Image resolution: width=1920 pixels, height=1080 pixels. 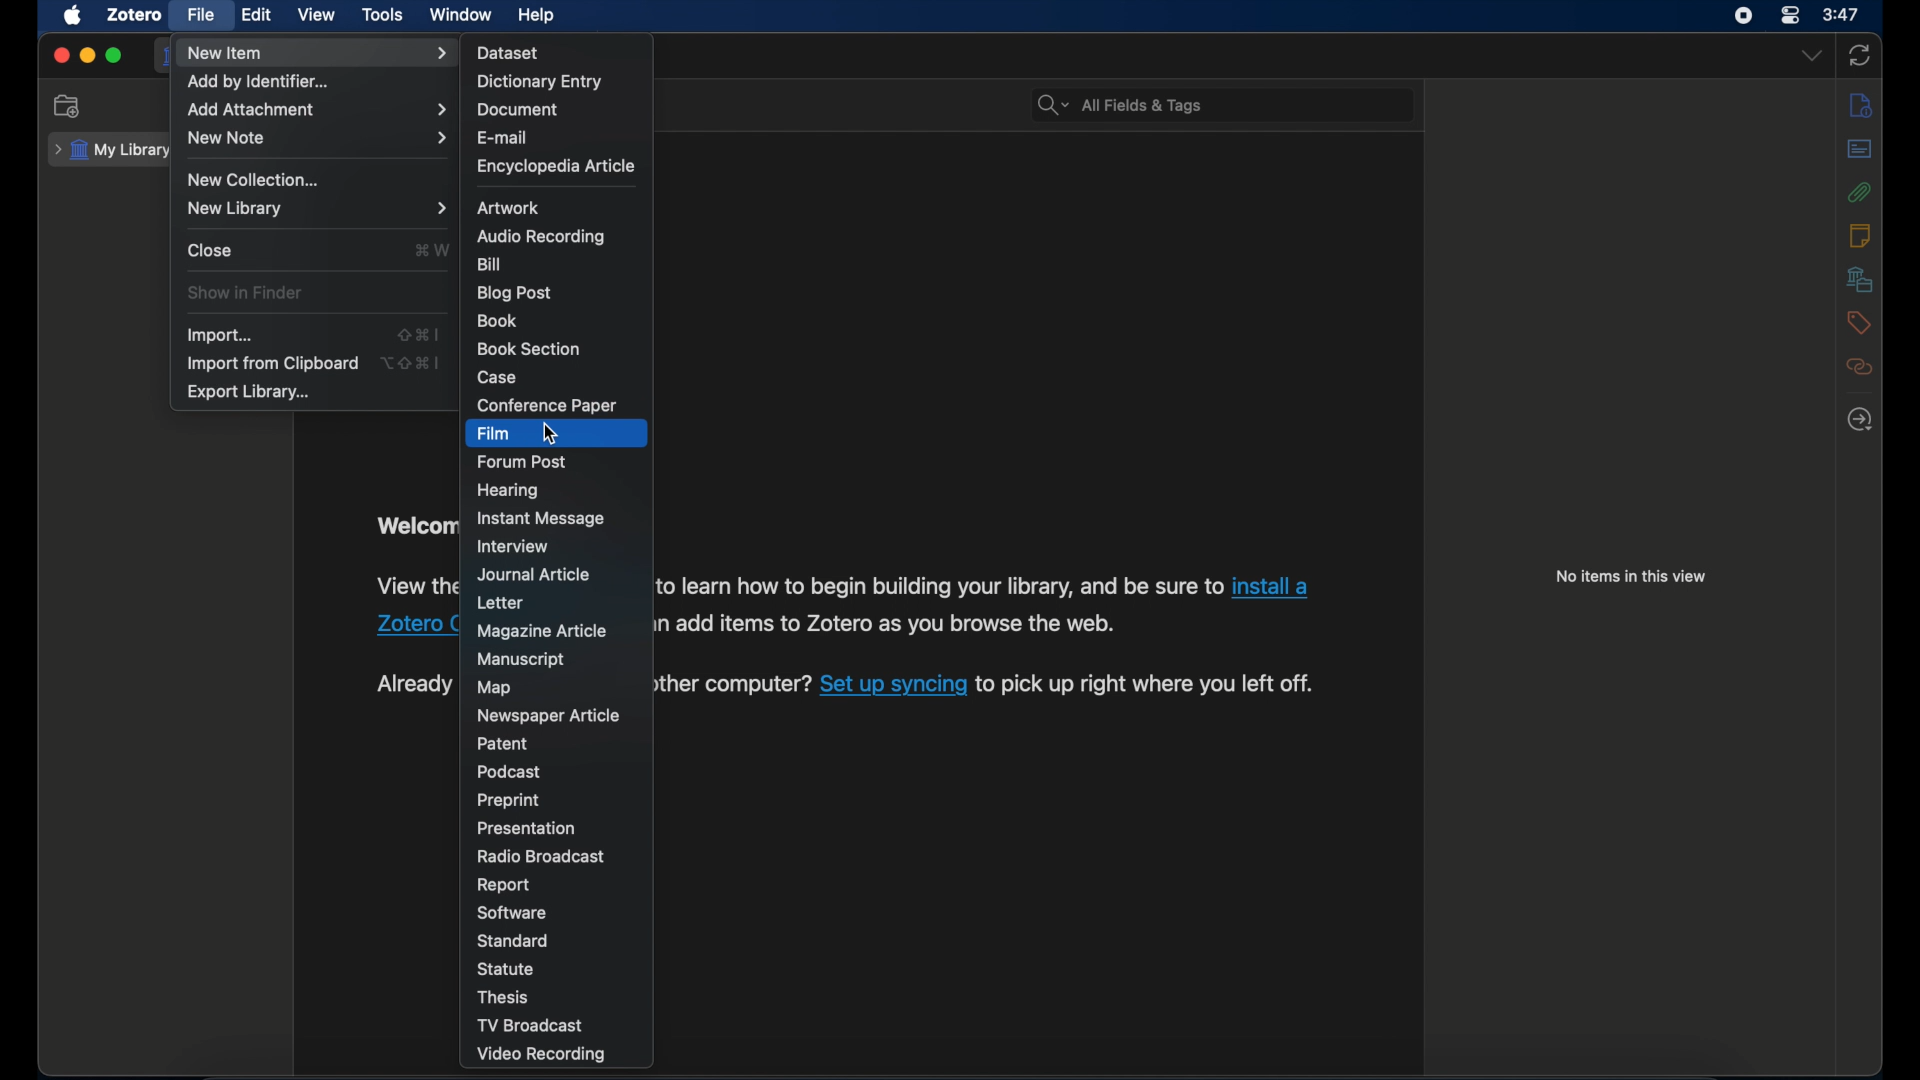 I want to click on sync, so click(x=1861, y=55).